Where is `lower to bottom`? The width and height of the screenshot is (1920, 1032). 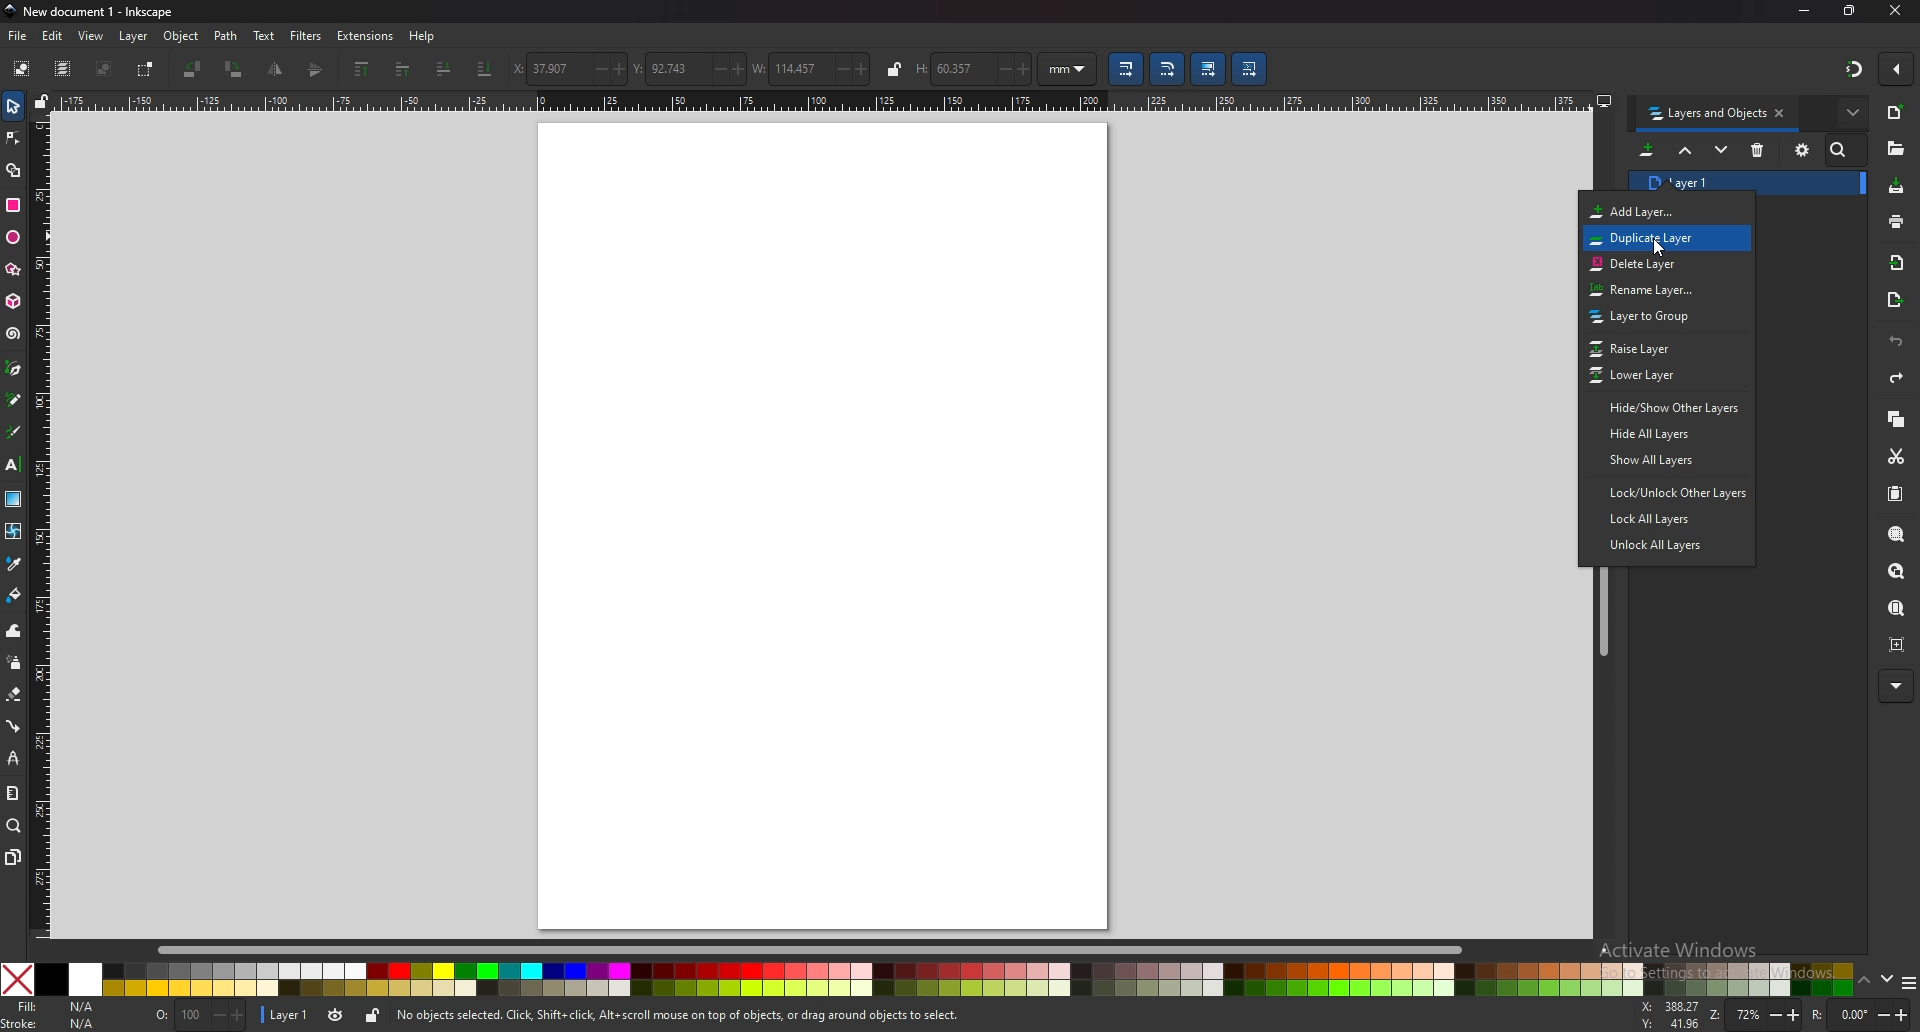 lower to bottom is located at coordinates (486, 69).